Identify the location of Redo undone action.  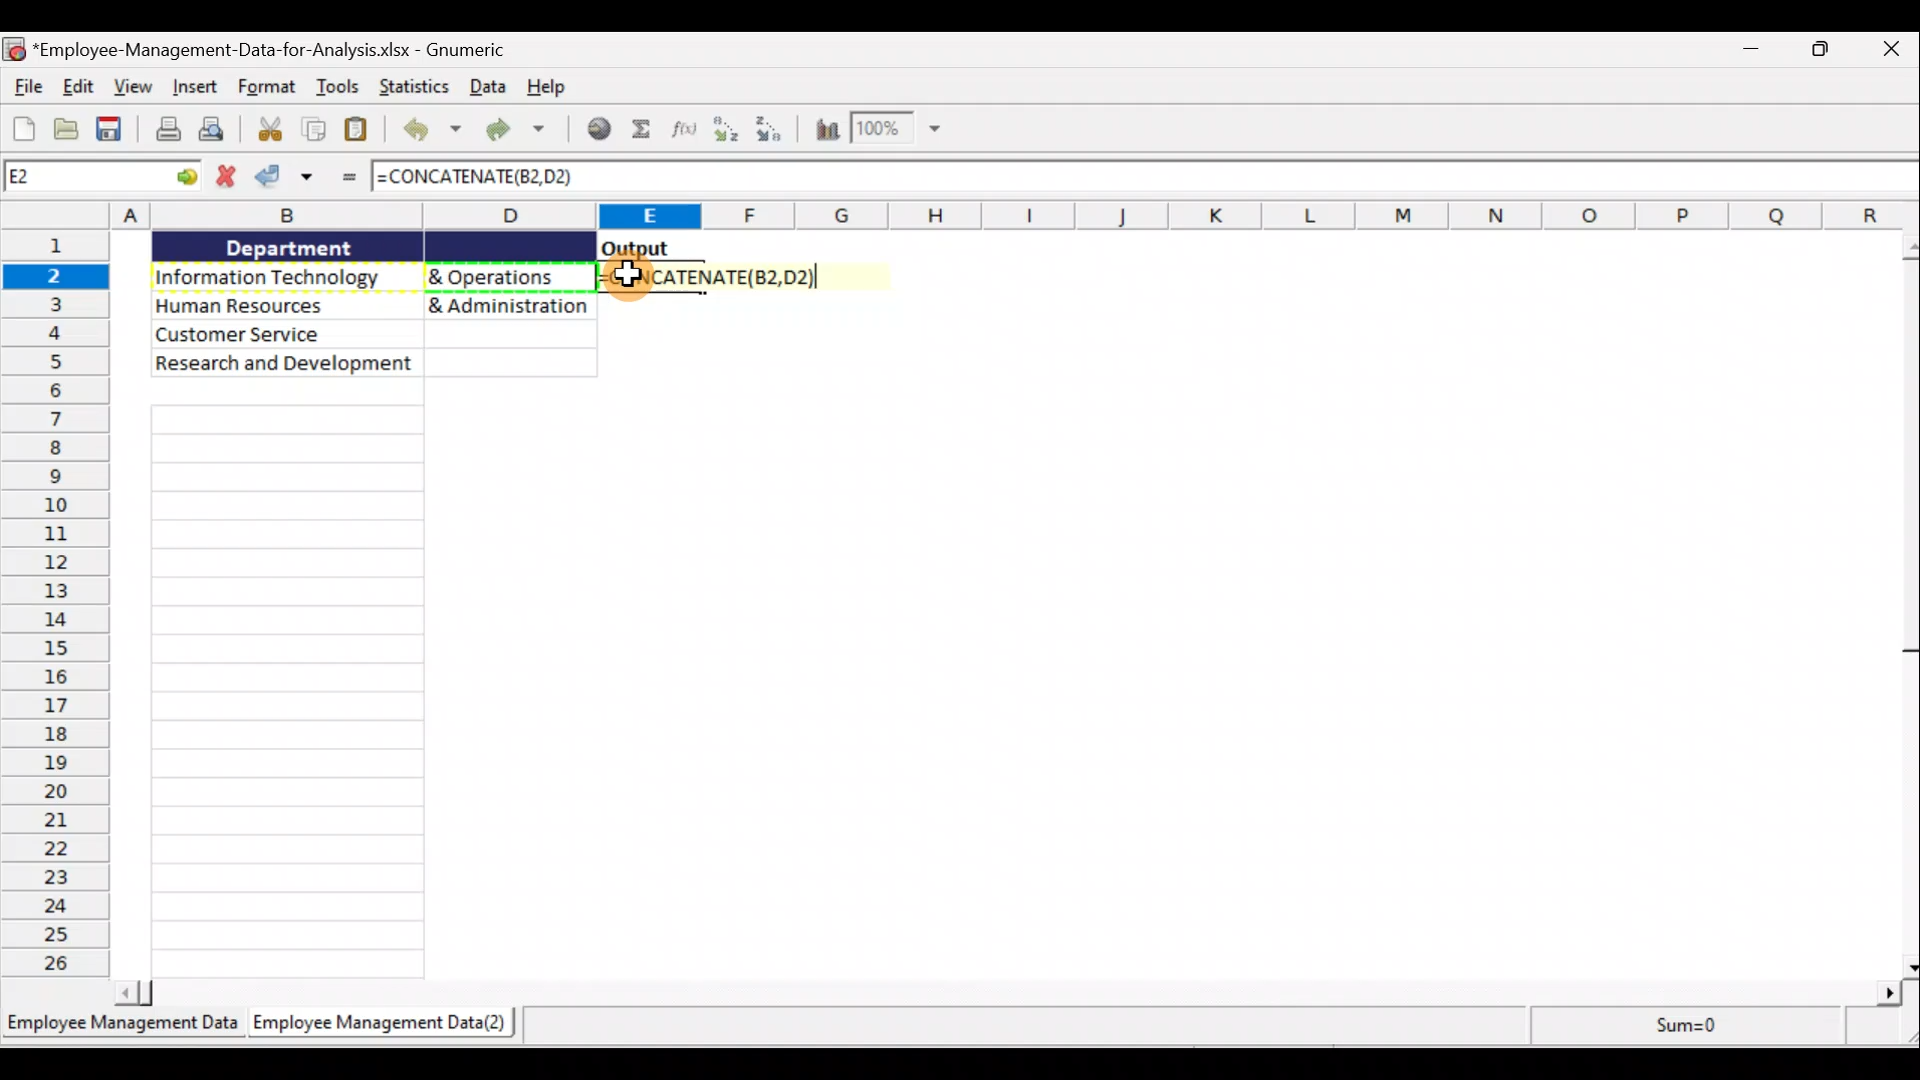
(523, 132).